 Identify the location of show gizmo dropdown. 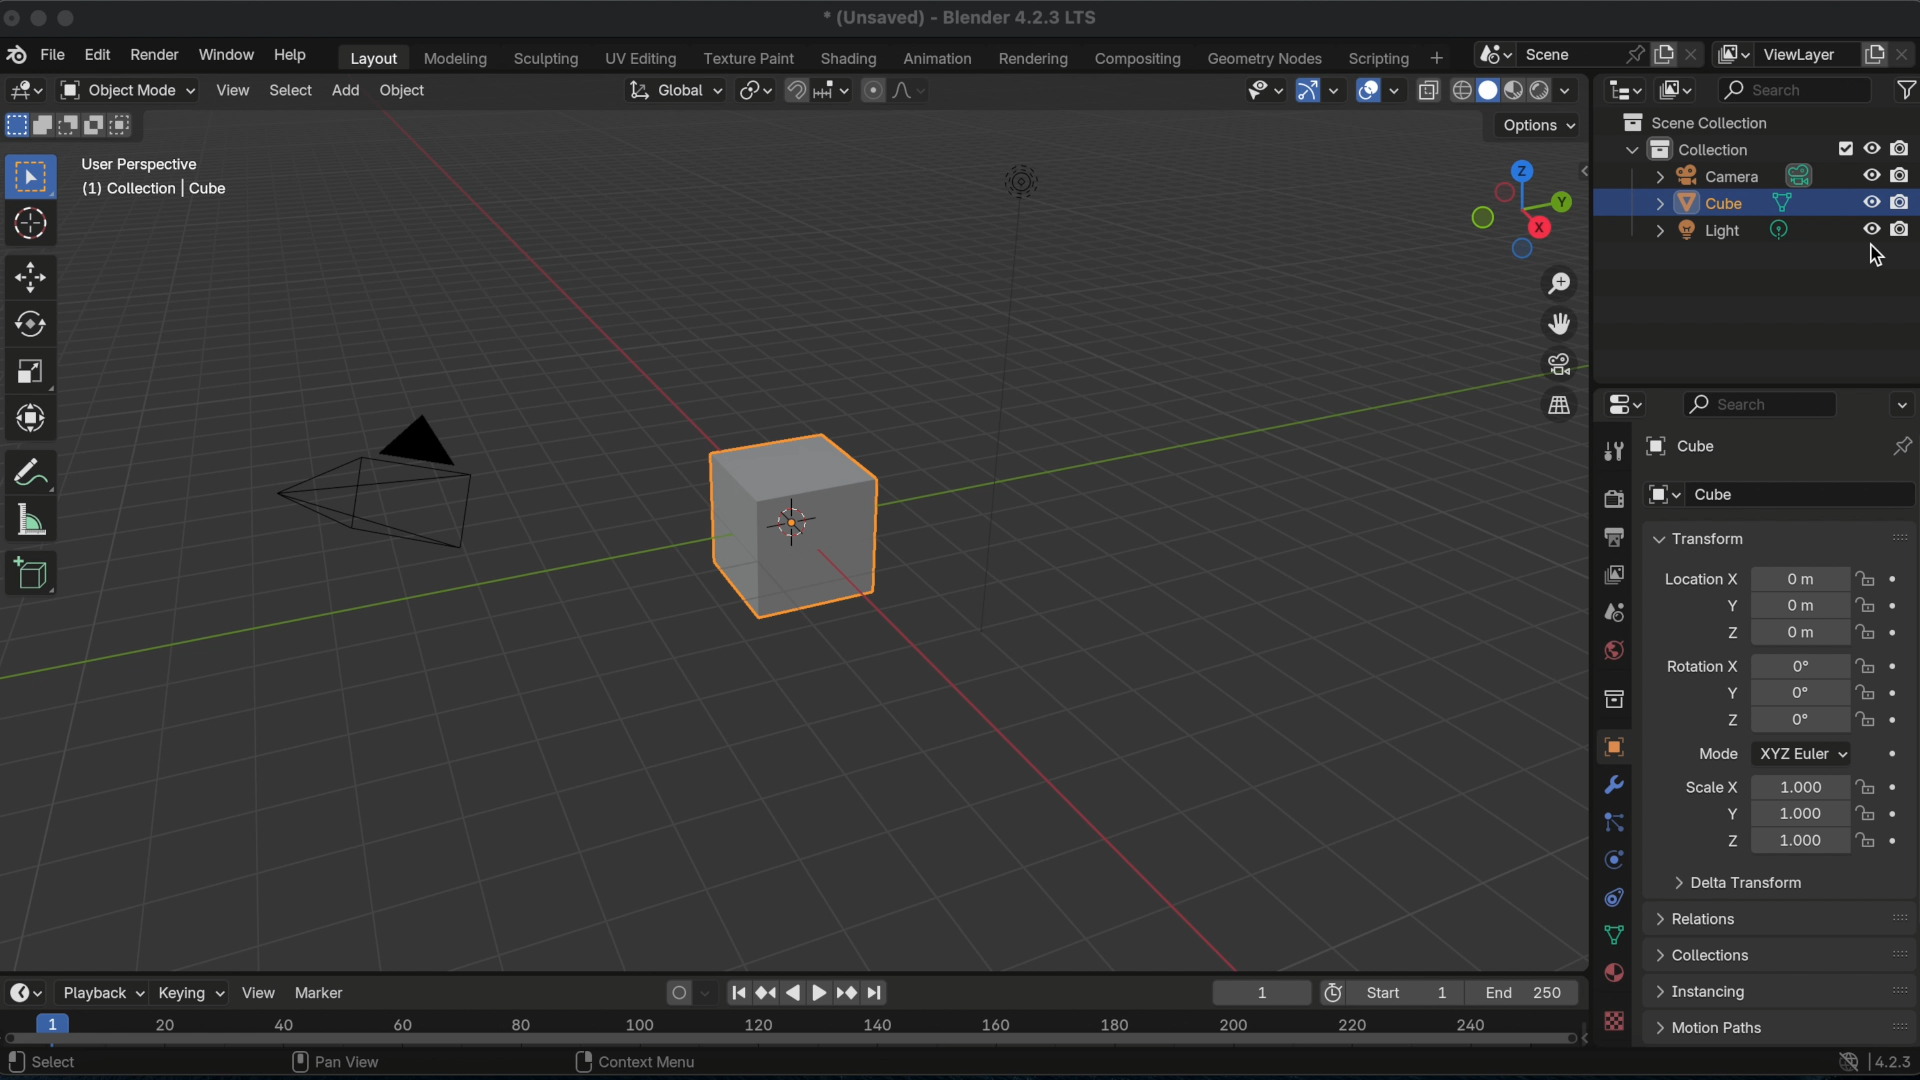
(1321, 91).